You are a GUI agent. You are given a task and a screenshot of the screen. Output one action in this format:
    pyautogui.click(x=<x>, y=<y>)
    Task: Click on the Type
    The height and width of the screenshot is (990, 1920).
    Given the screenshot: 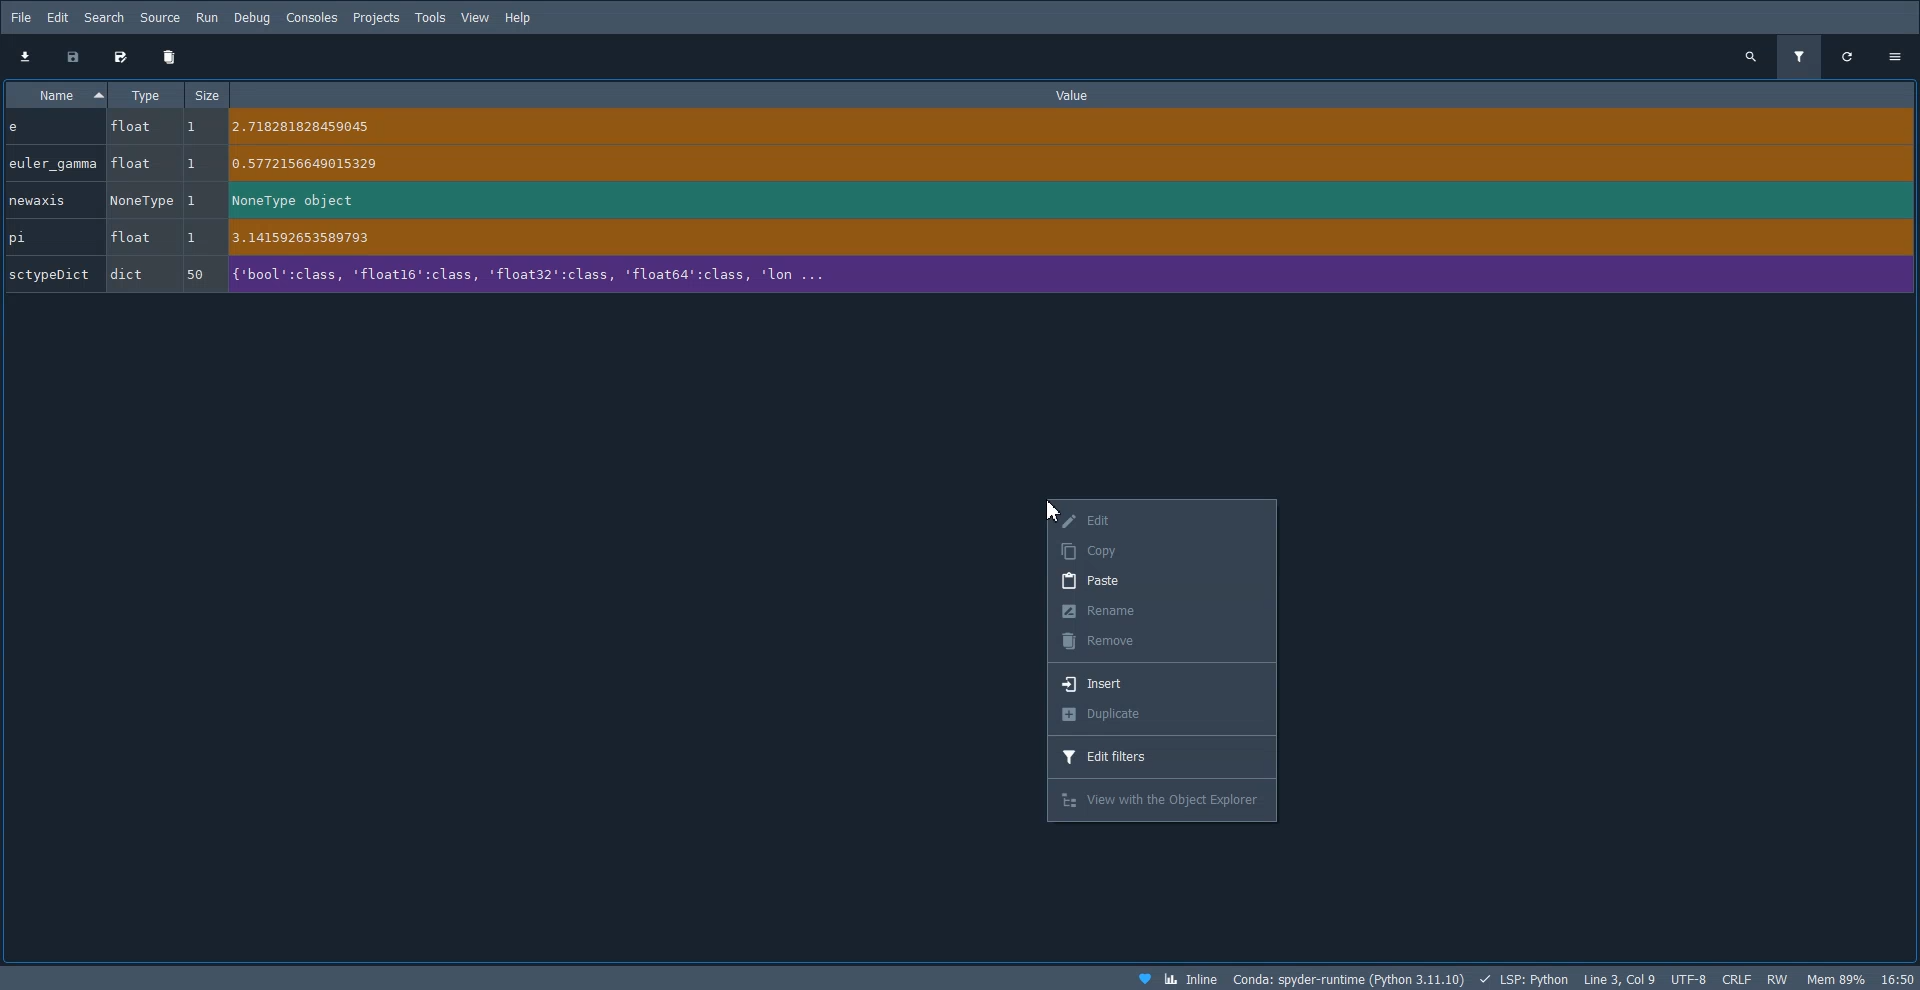 What is the action you would take?
    pyautogui.click(x=145, y=93)
    